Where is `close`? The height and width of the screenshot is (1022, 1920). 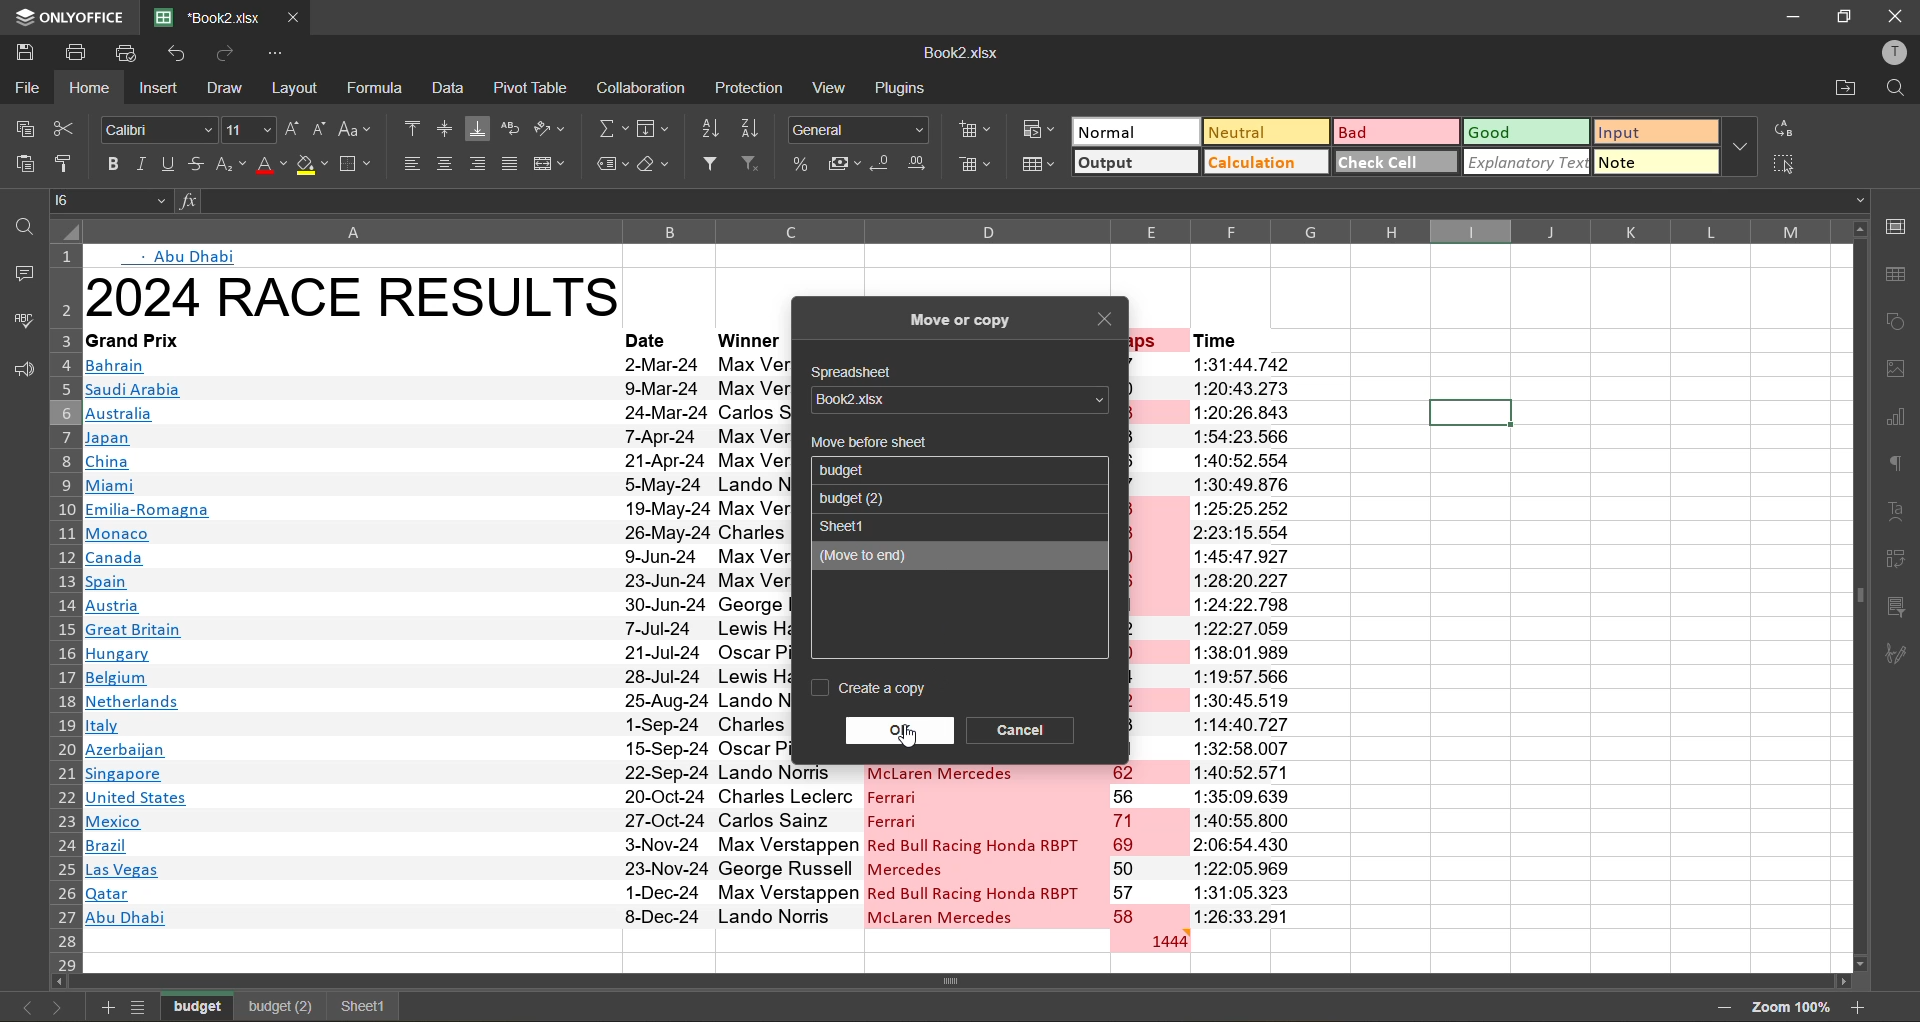 close is located at coordinates (1107, 322).